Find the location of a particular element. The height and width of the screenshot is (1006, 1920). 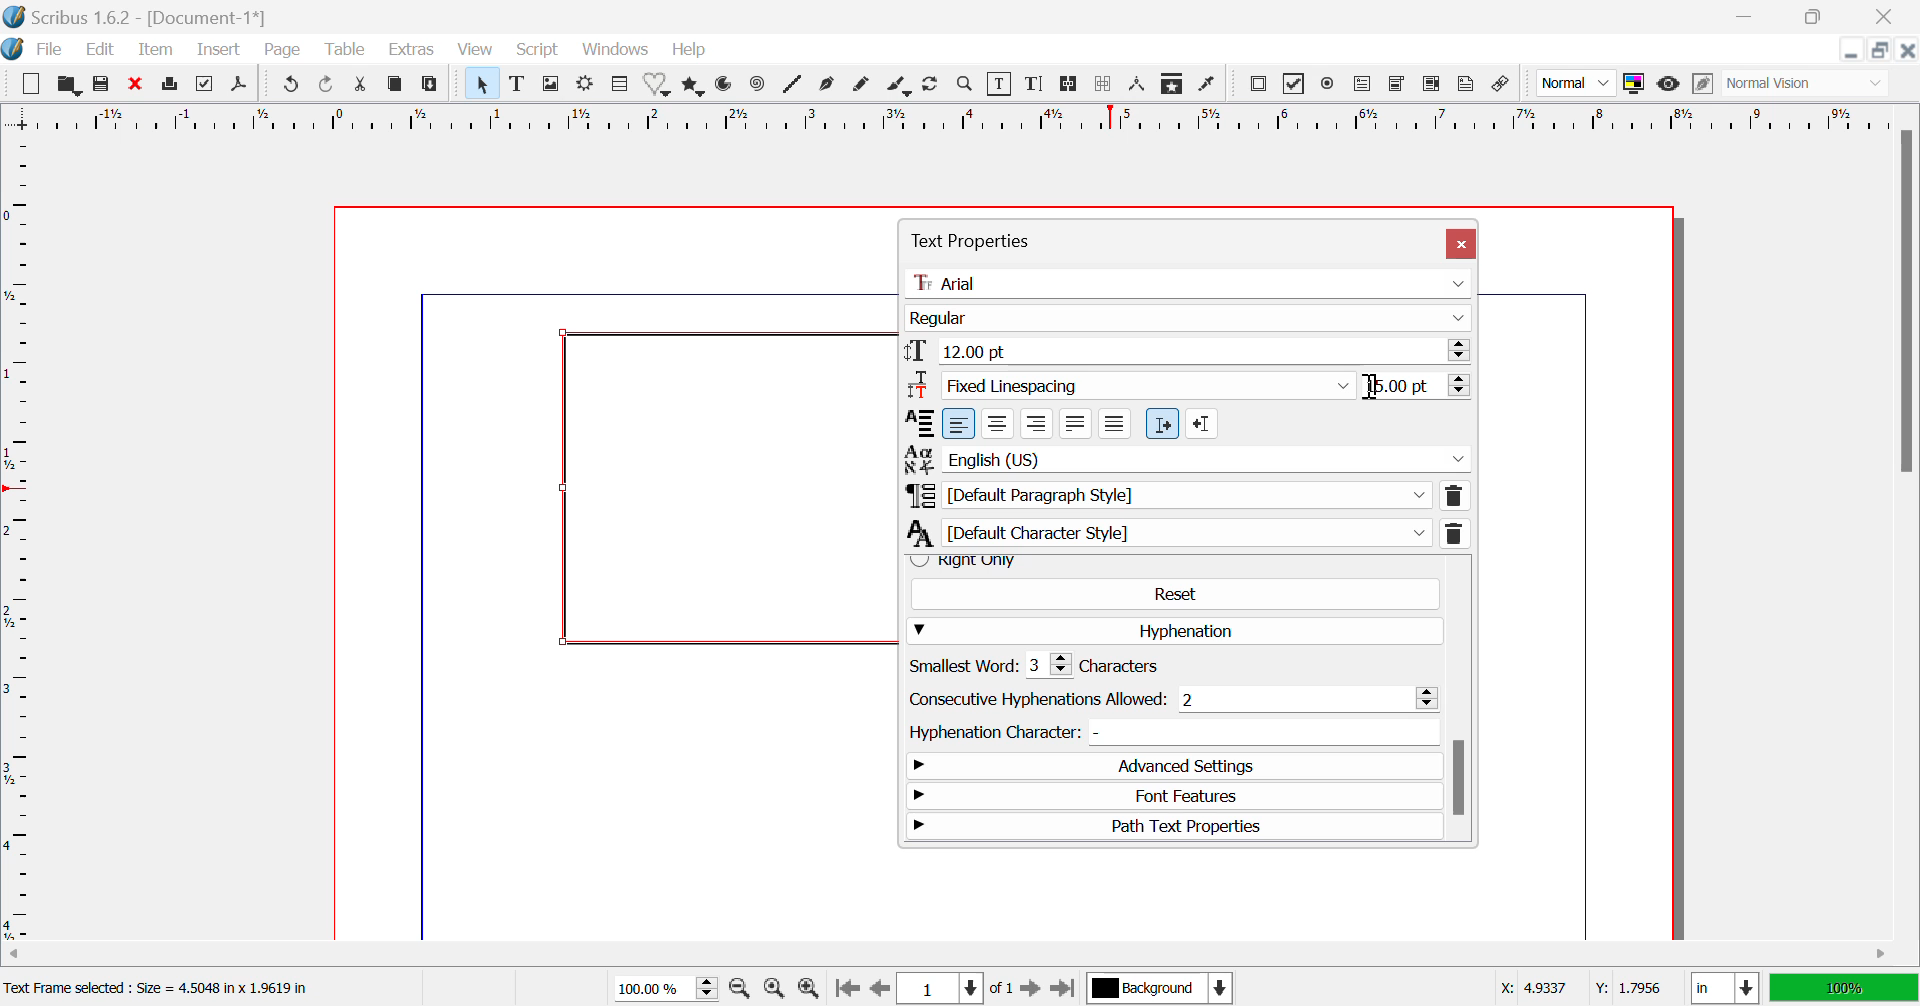

Horizontal Page Margins is located at coordinates (24, 540).